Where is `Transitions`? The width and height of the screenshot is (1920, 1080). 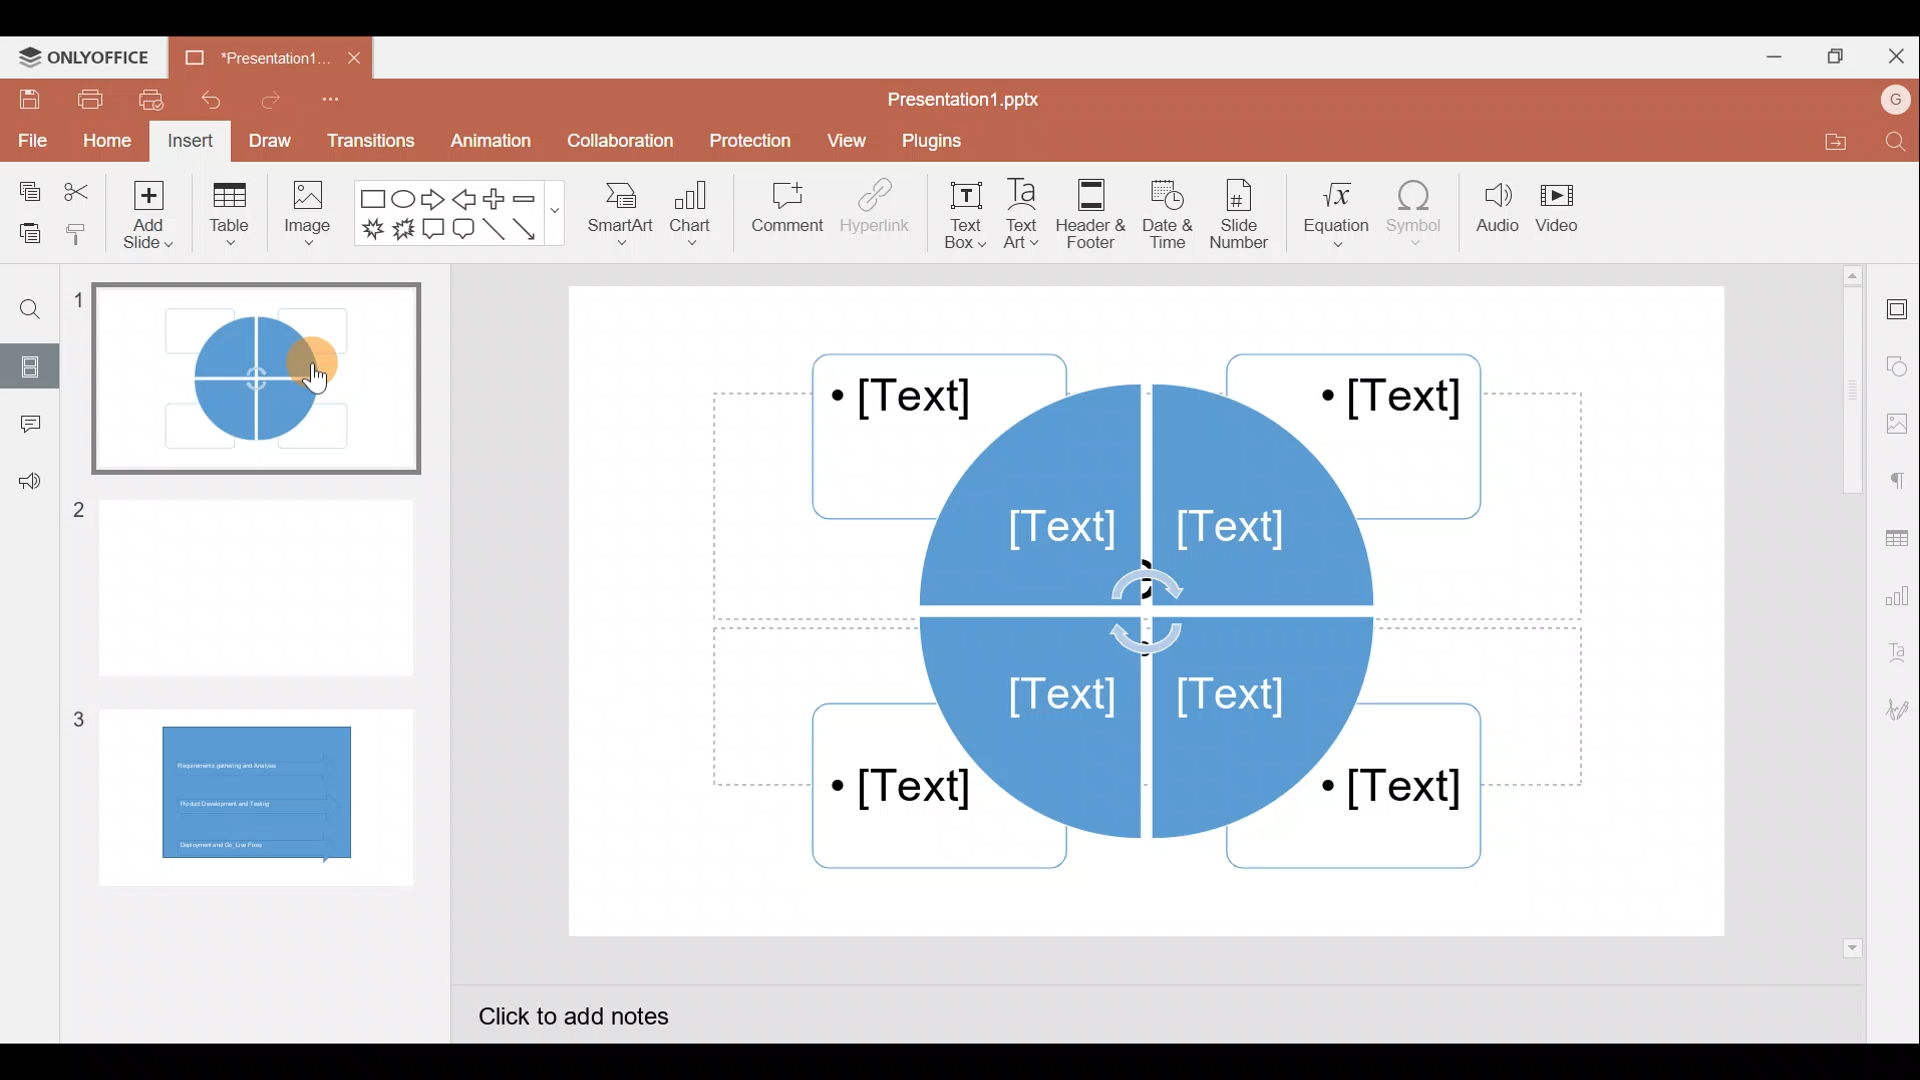 Transitions is located at coordinates (368, 140).